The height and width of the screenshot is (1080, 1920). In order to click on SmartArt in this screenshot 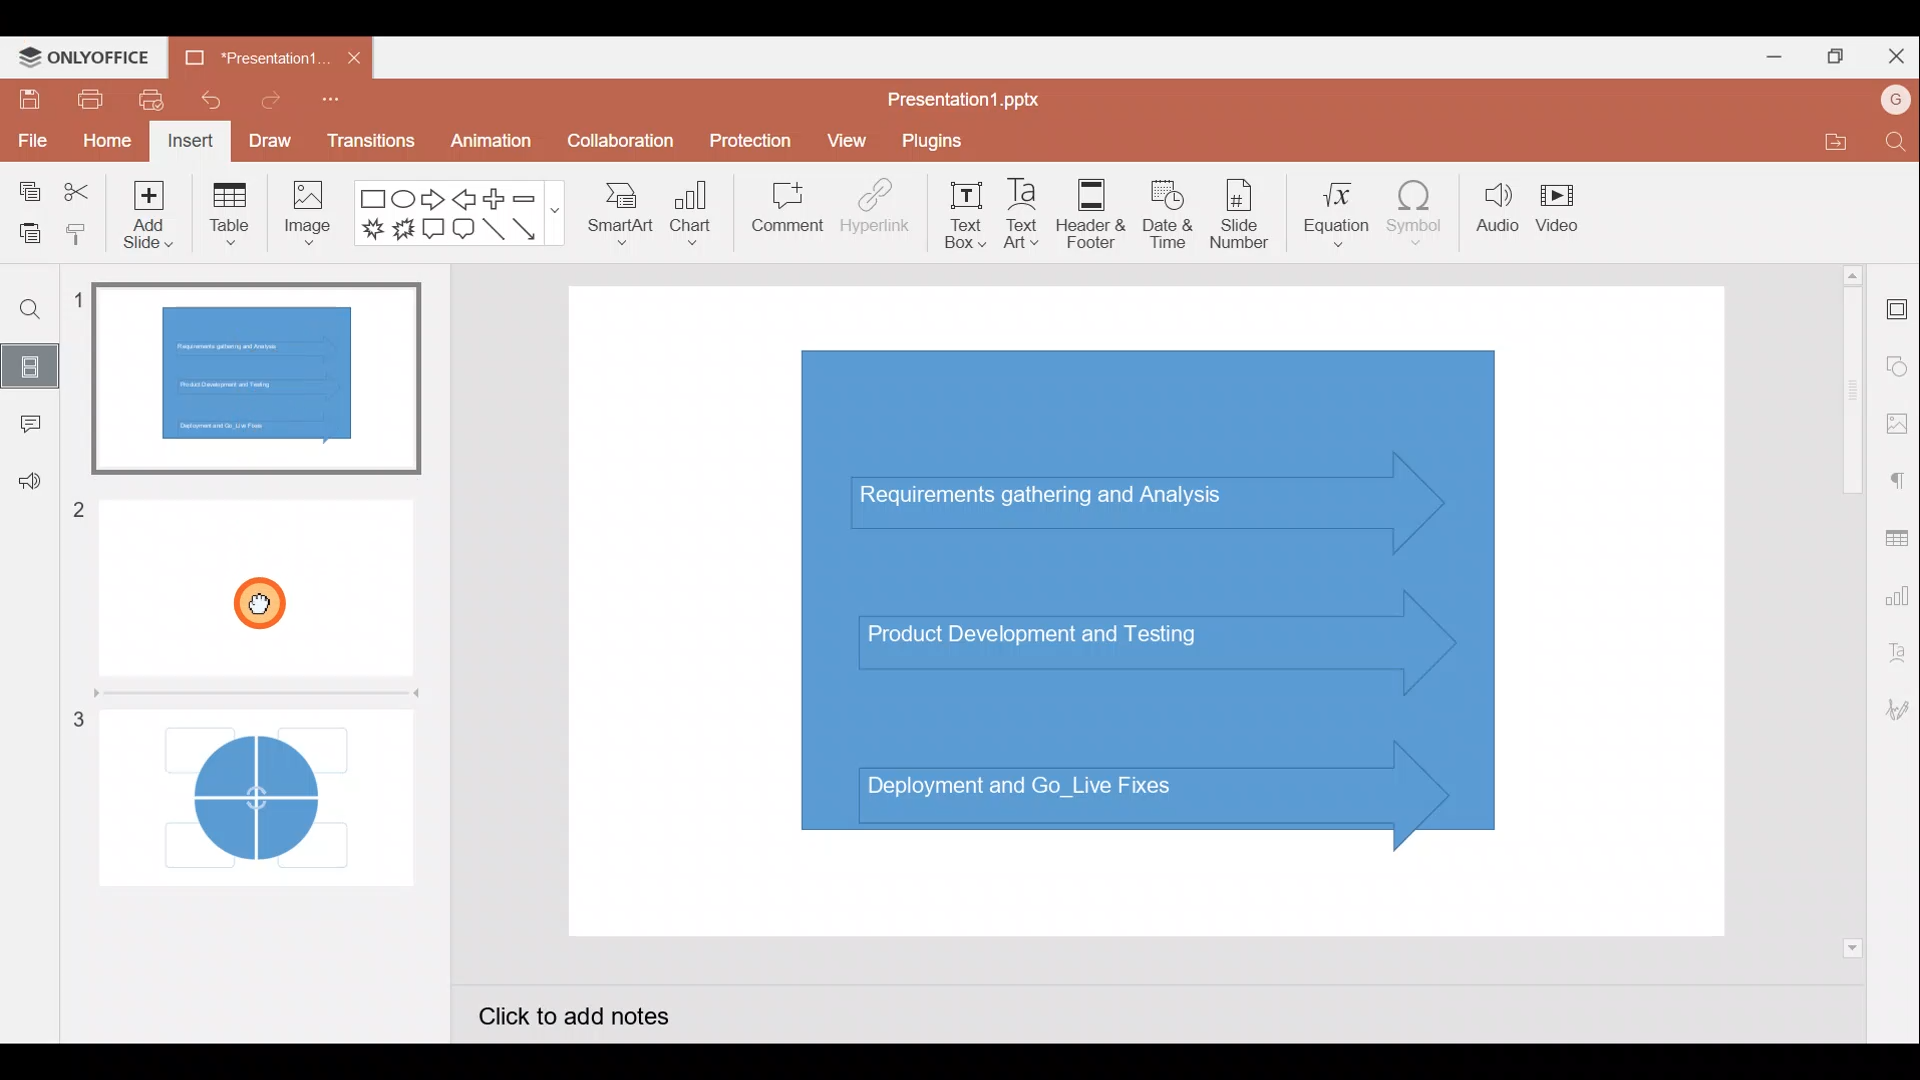, I will do `click(620, 221)`.